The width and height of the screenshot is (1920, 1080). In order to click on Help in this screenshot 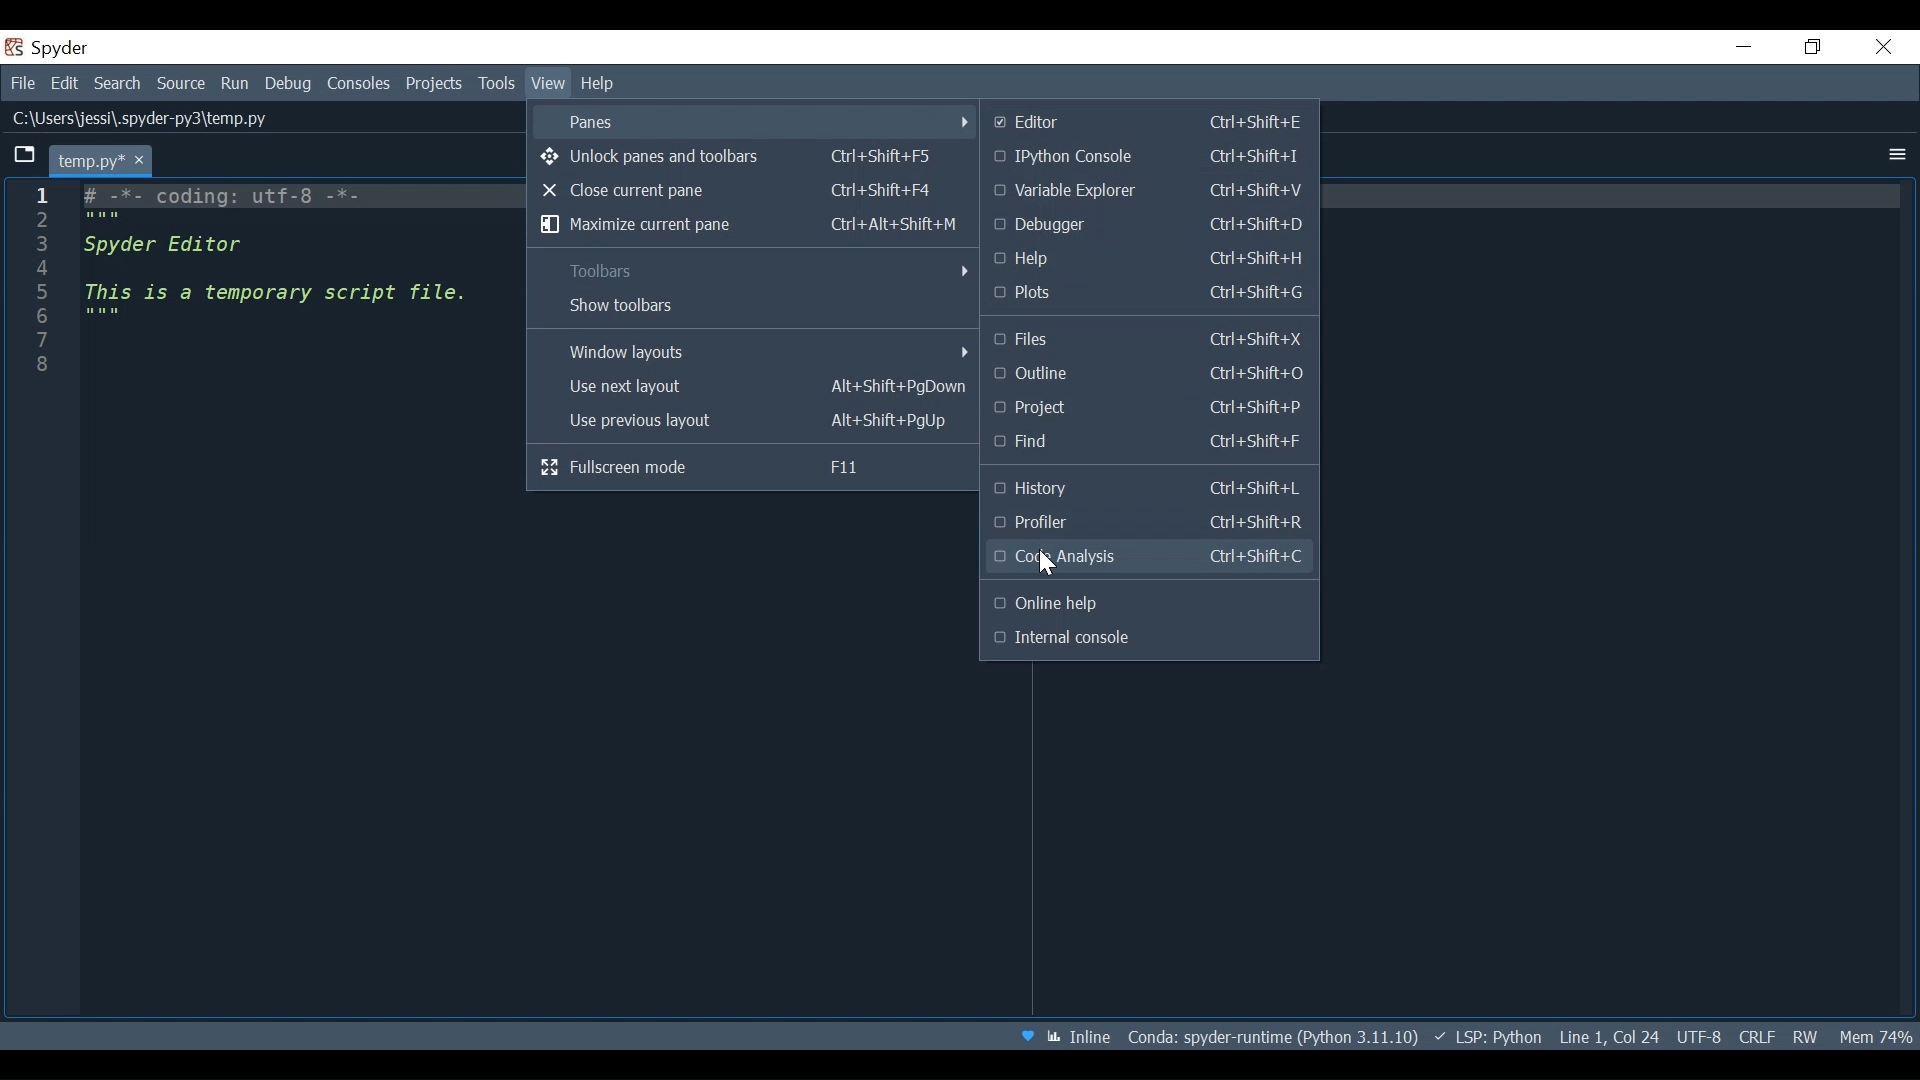, I will do `click(1150, 258)`.